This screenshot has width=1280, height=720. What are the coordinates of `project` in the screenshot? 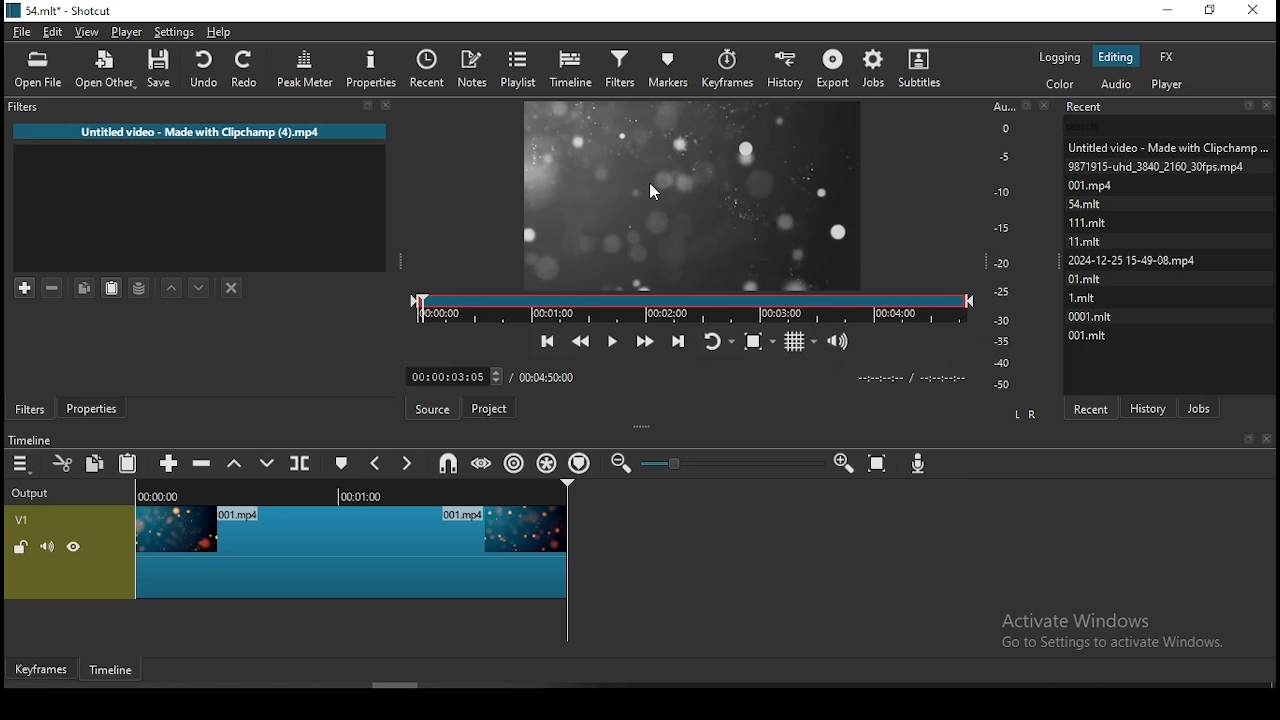 It's located at (491, 407).